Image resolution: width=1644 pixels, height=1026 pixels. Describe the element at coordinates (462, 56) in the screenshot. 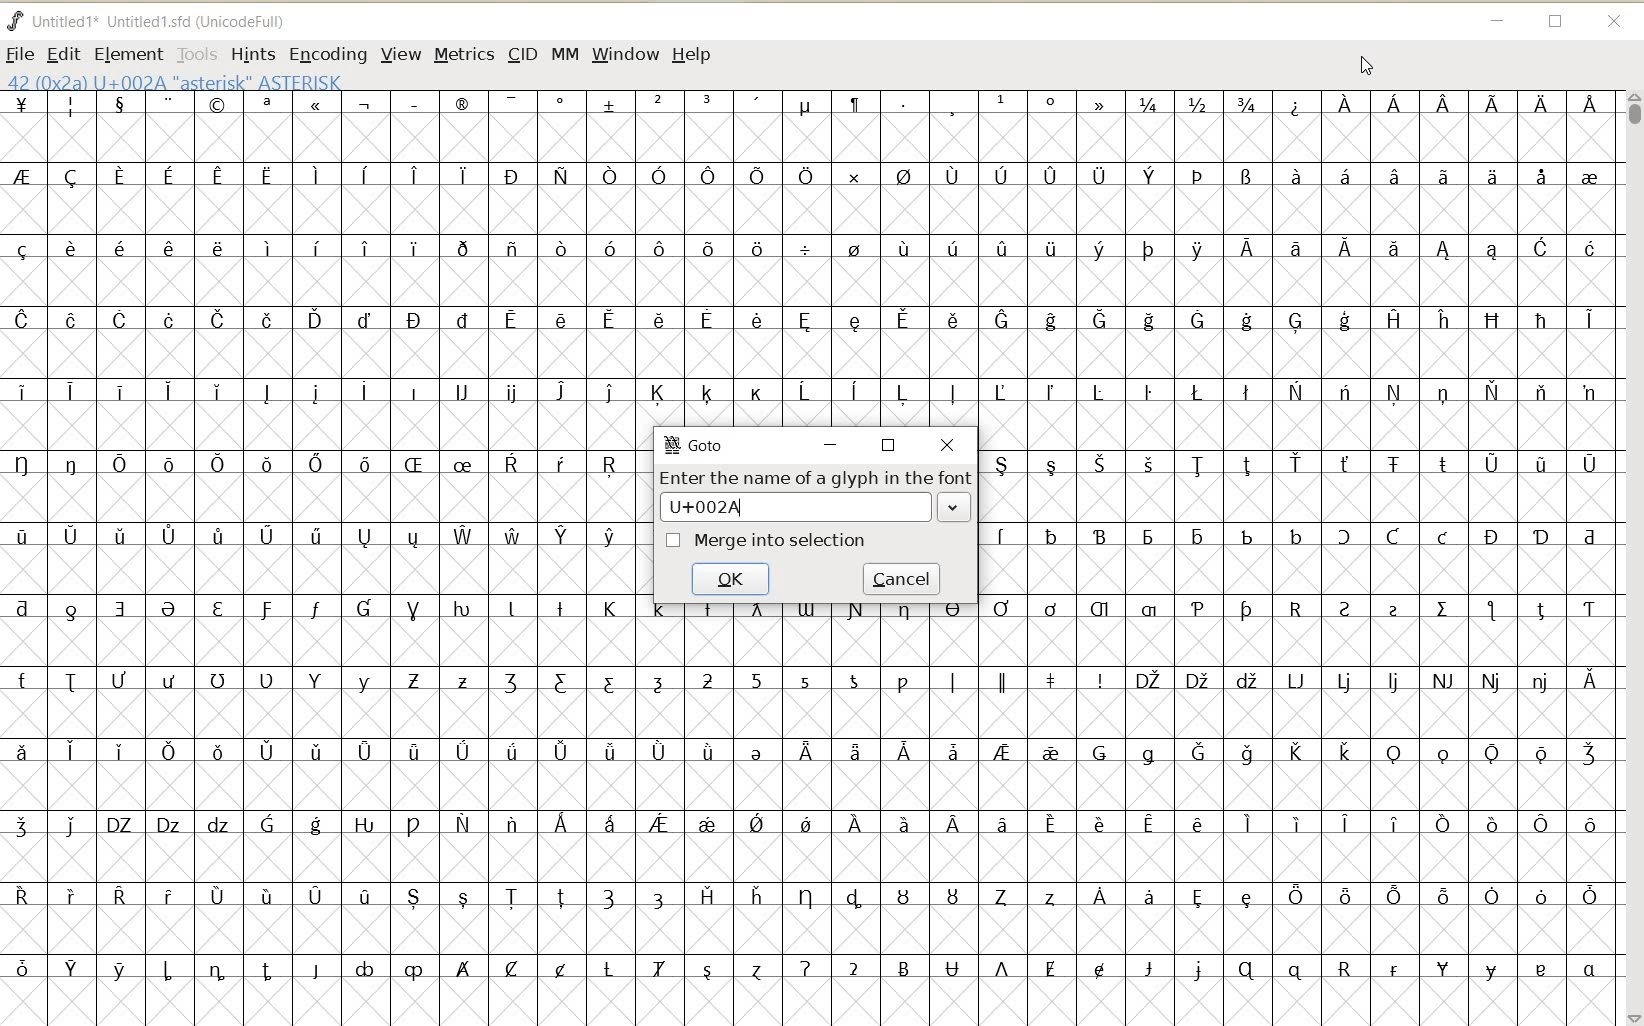

I see `METRICS` at that location.